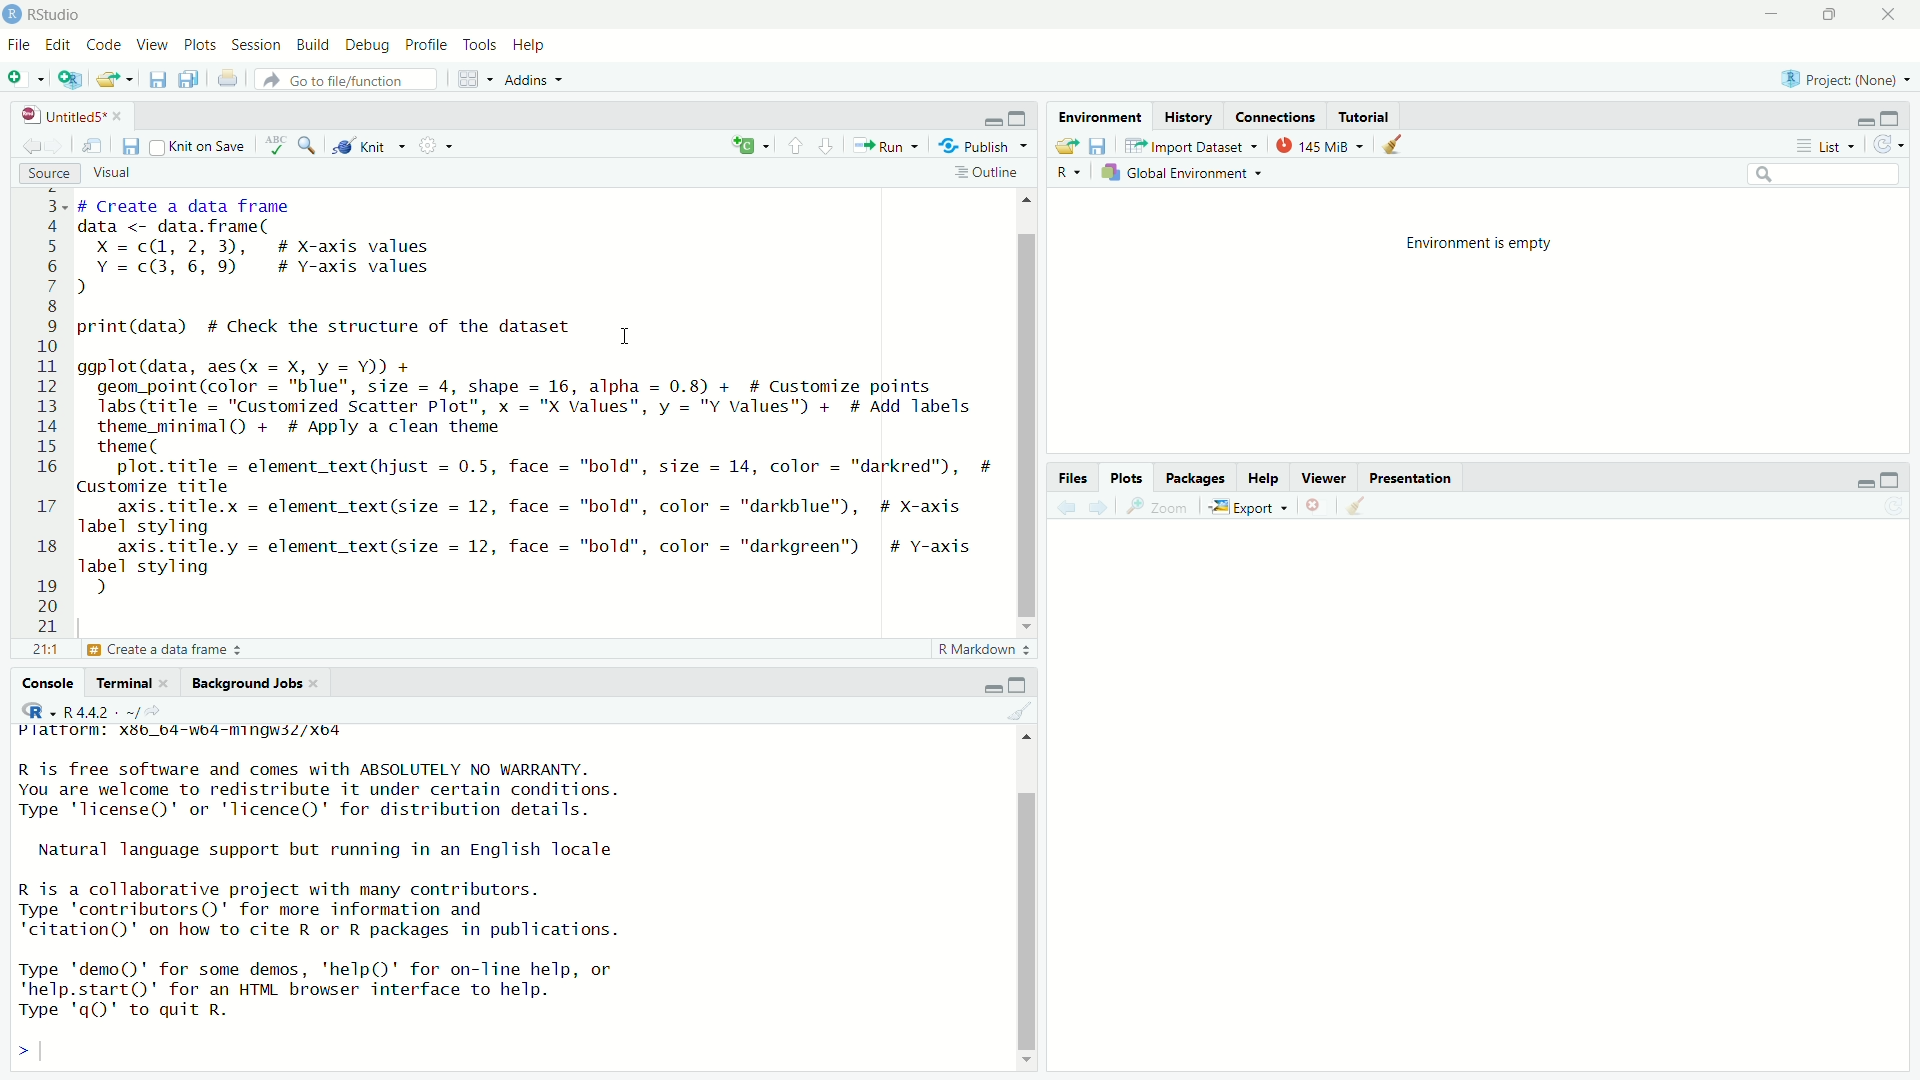 Image resolution: width=1920 pixels, height=1080 pixels. I want to click on debug, so click(313, 44).